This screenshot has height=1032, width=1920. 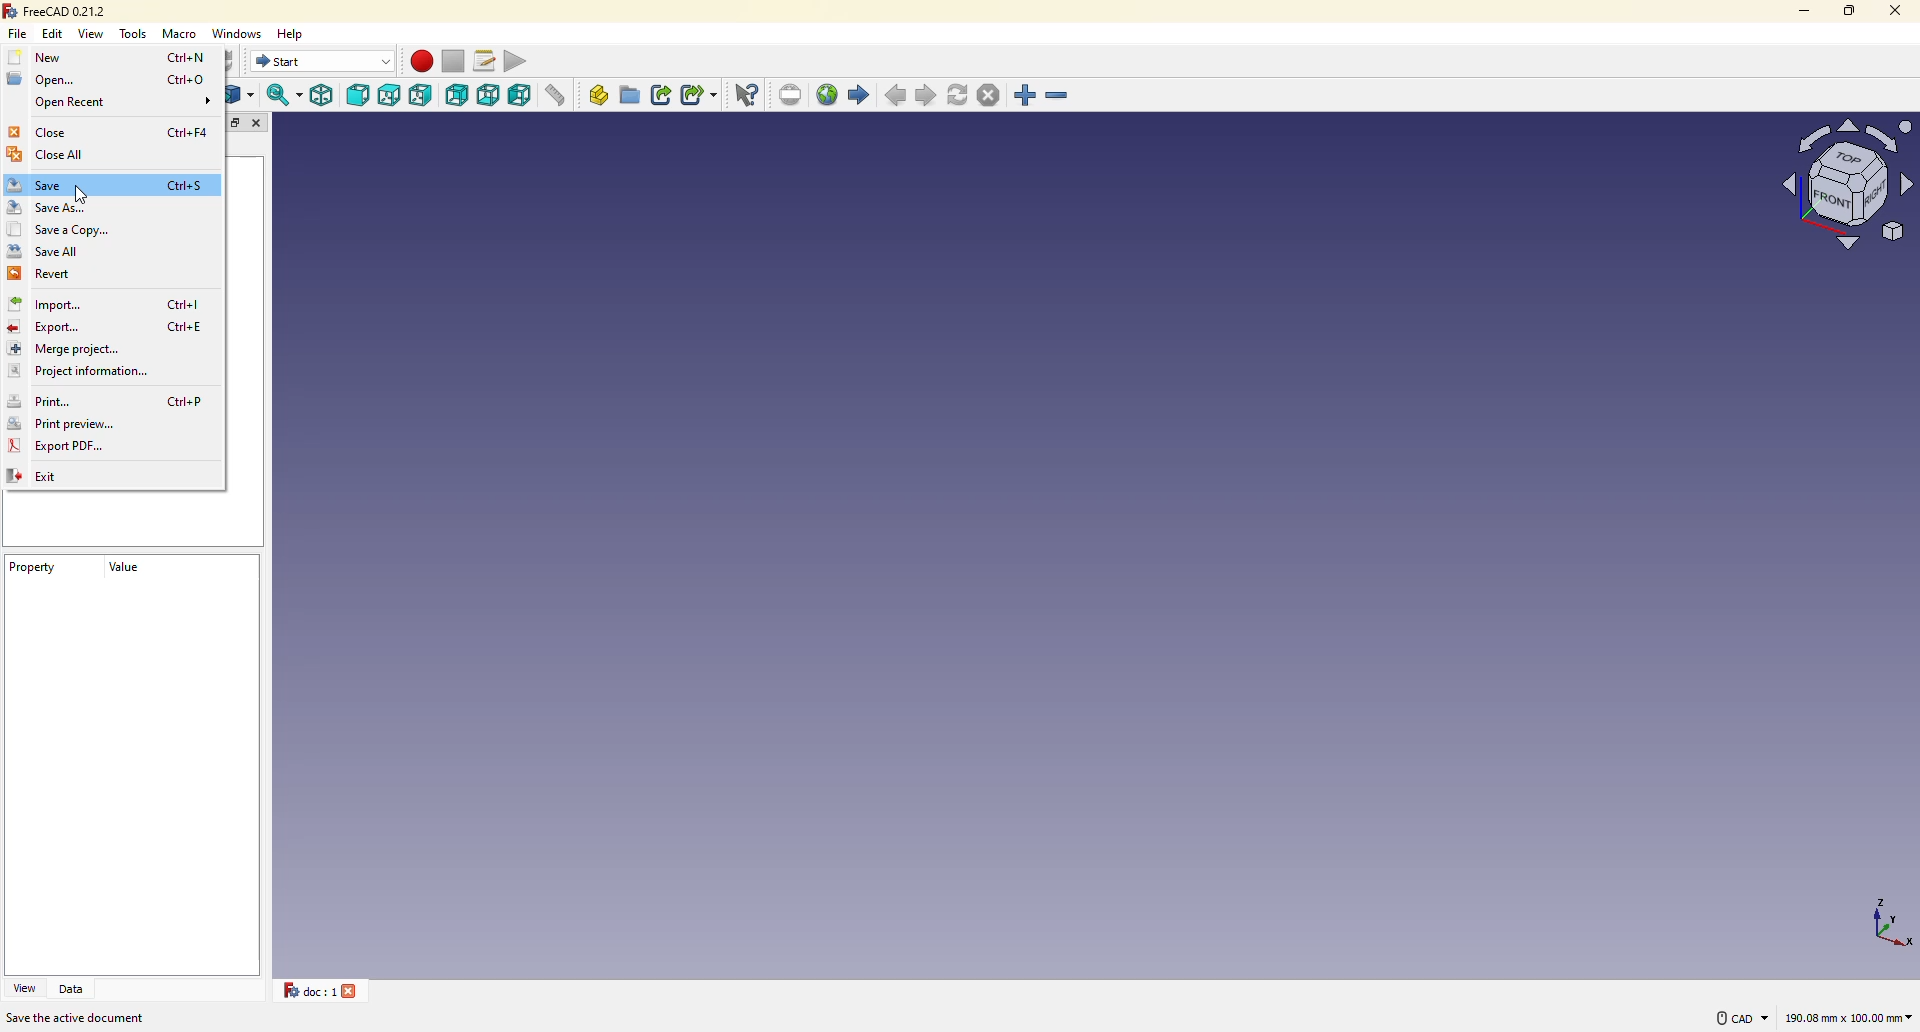 I want to click on maximize, so click(x=1851, y=11).